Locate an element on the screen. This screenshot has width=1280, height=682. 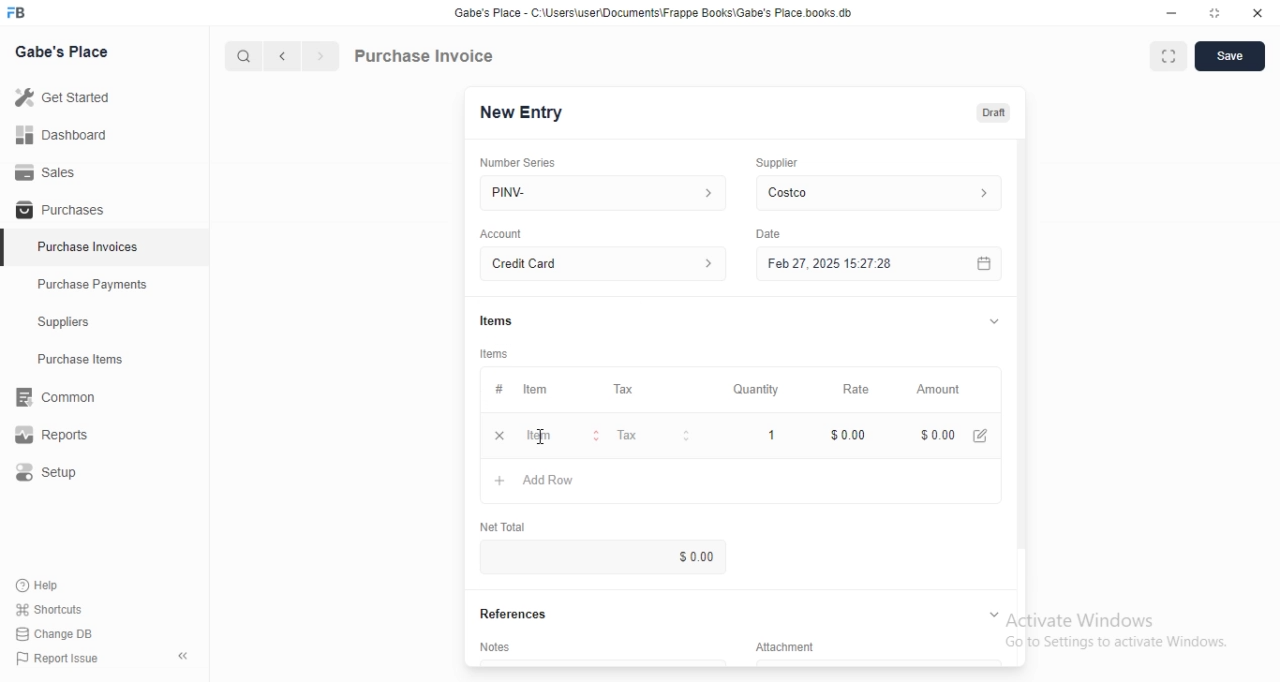
Date is located at coordinates (768, 234).